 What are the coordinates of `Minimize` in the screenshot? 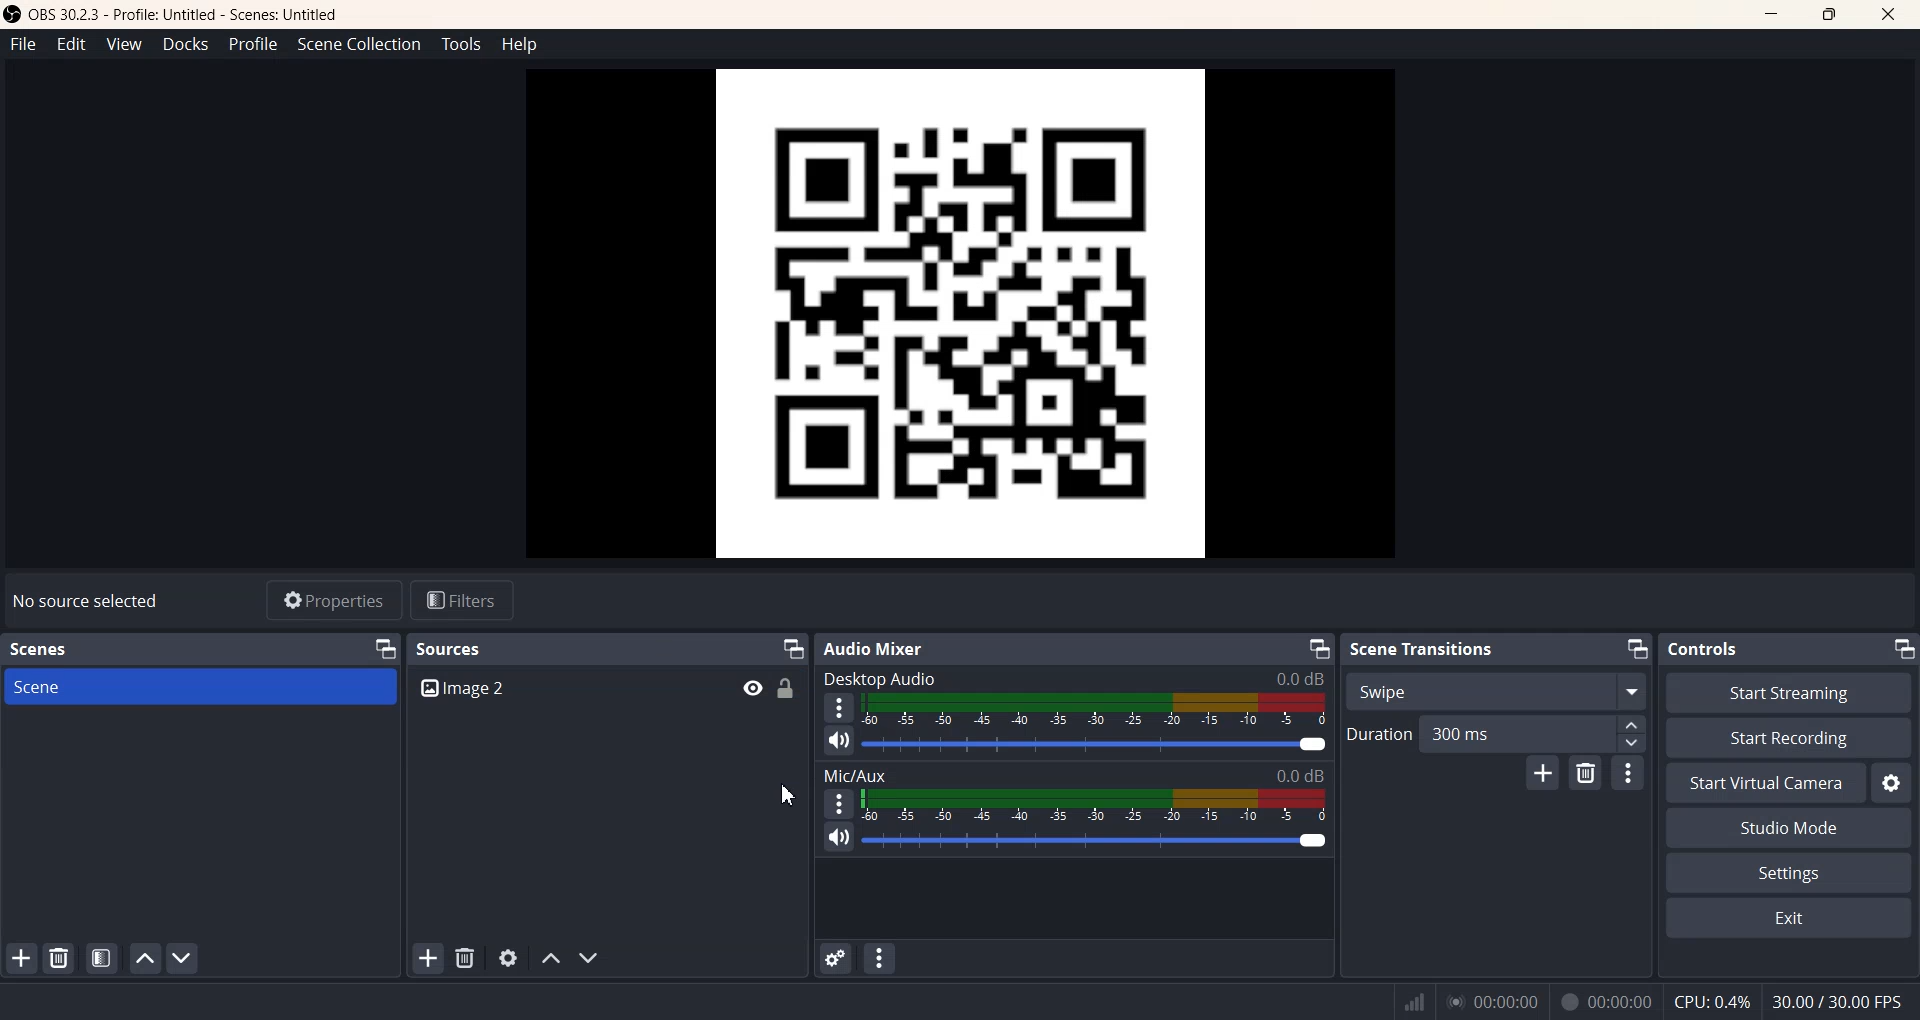 It's located at (1319, 648).